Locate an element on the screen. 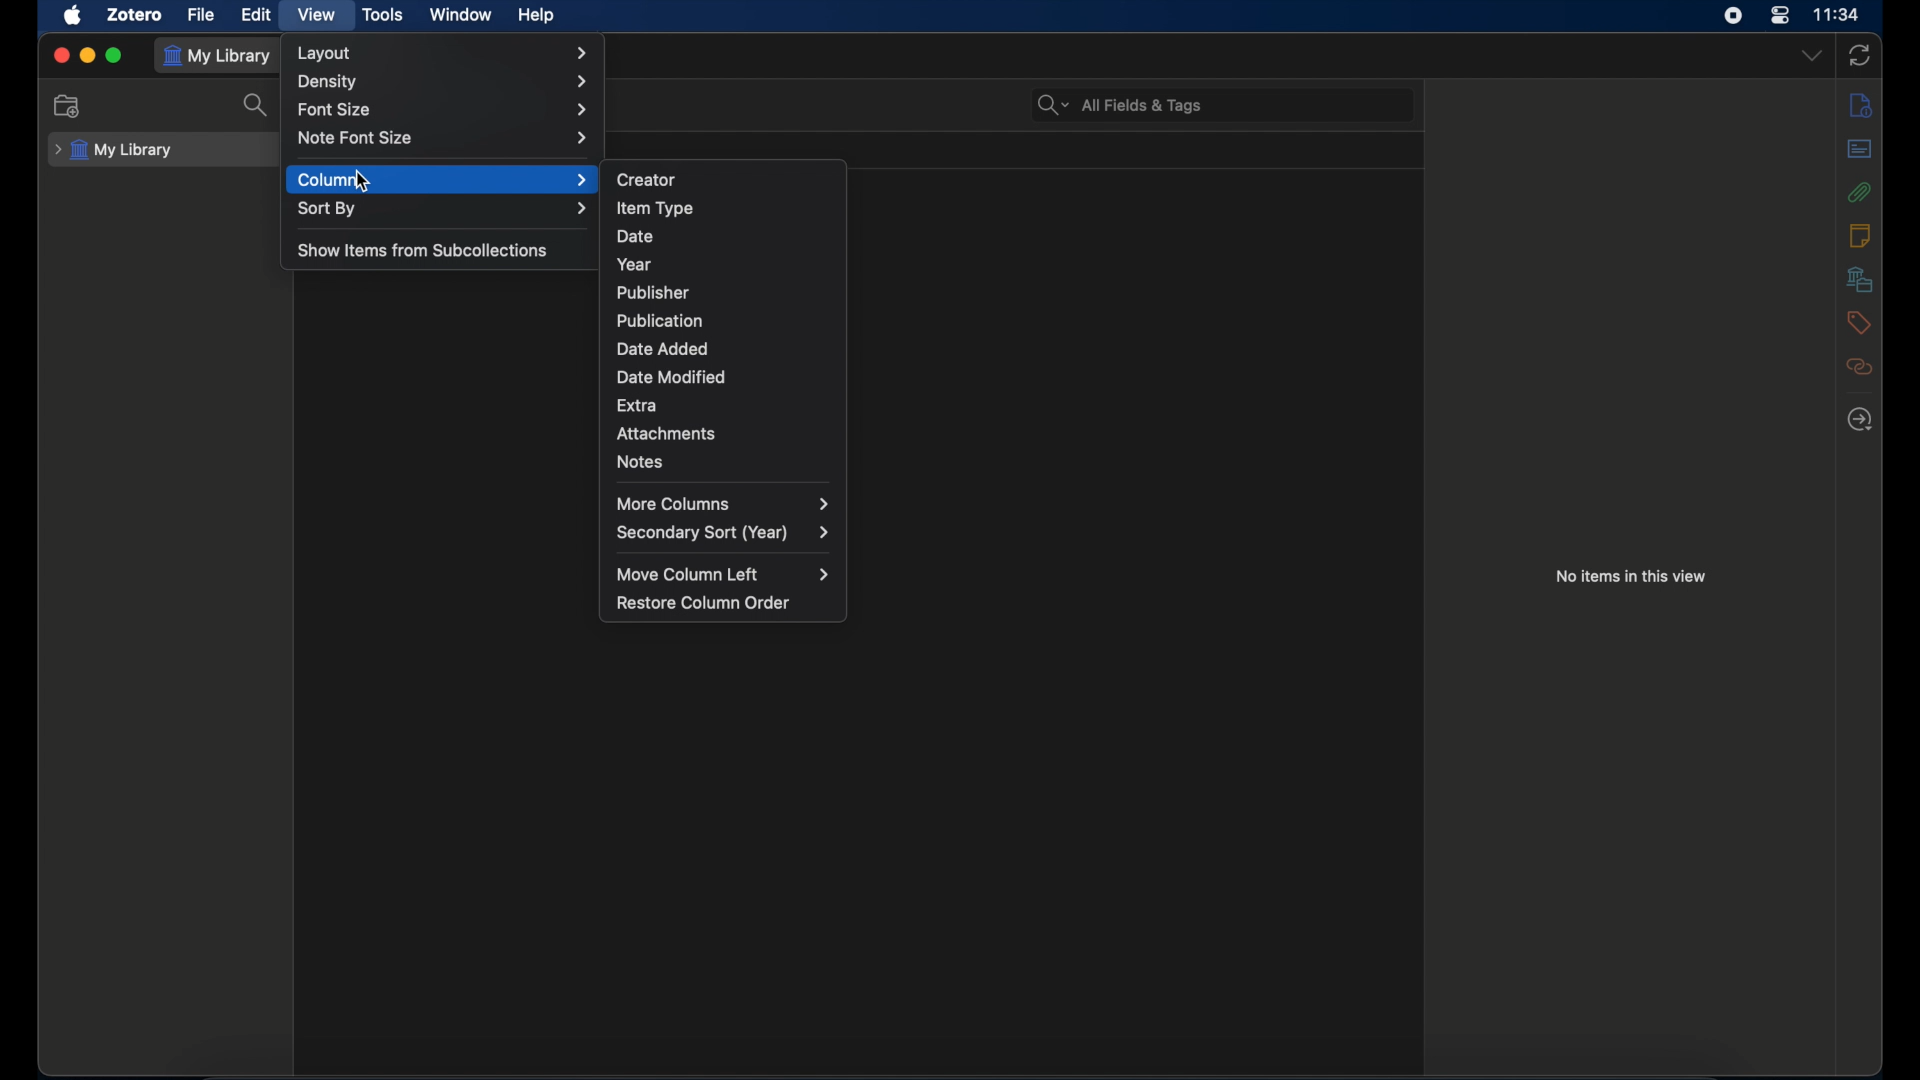 The width and height of the screenshot is (1920, 1080). time is located at coordinates (1837, 13).